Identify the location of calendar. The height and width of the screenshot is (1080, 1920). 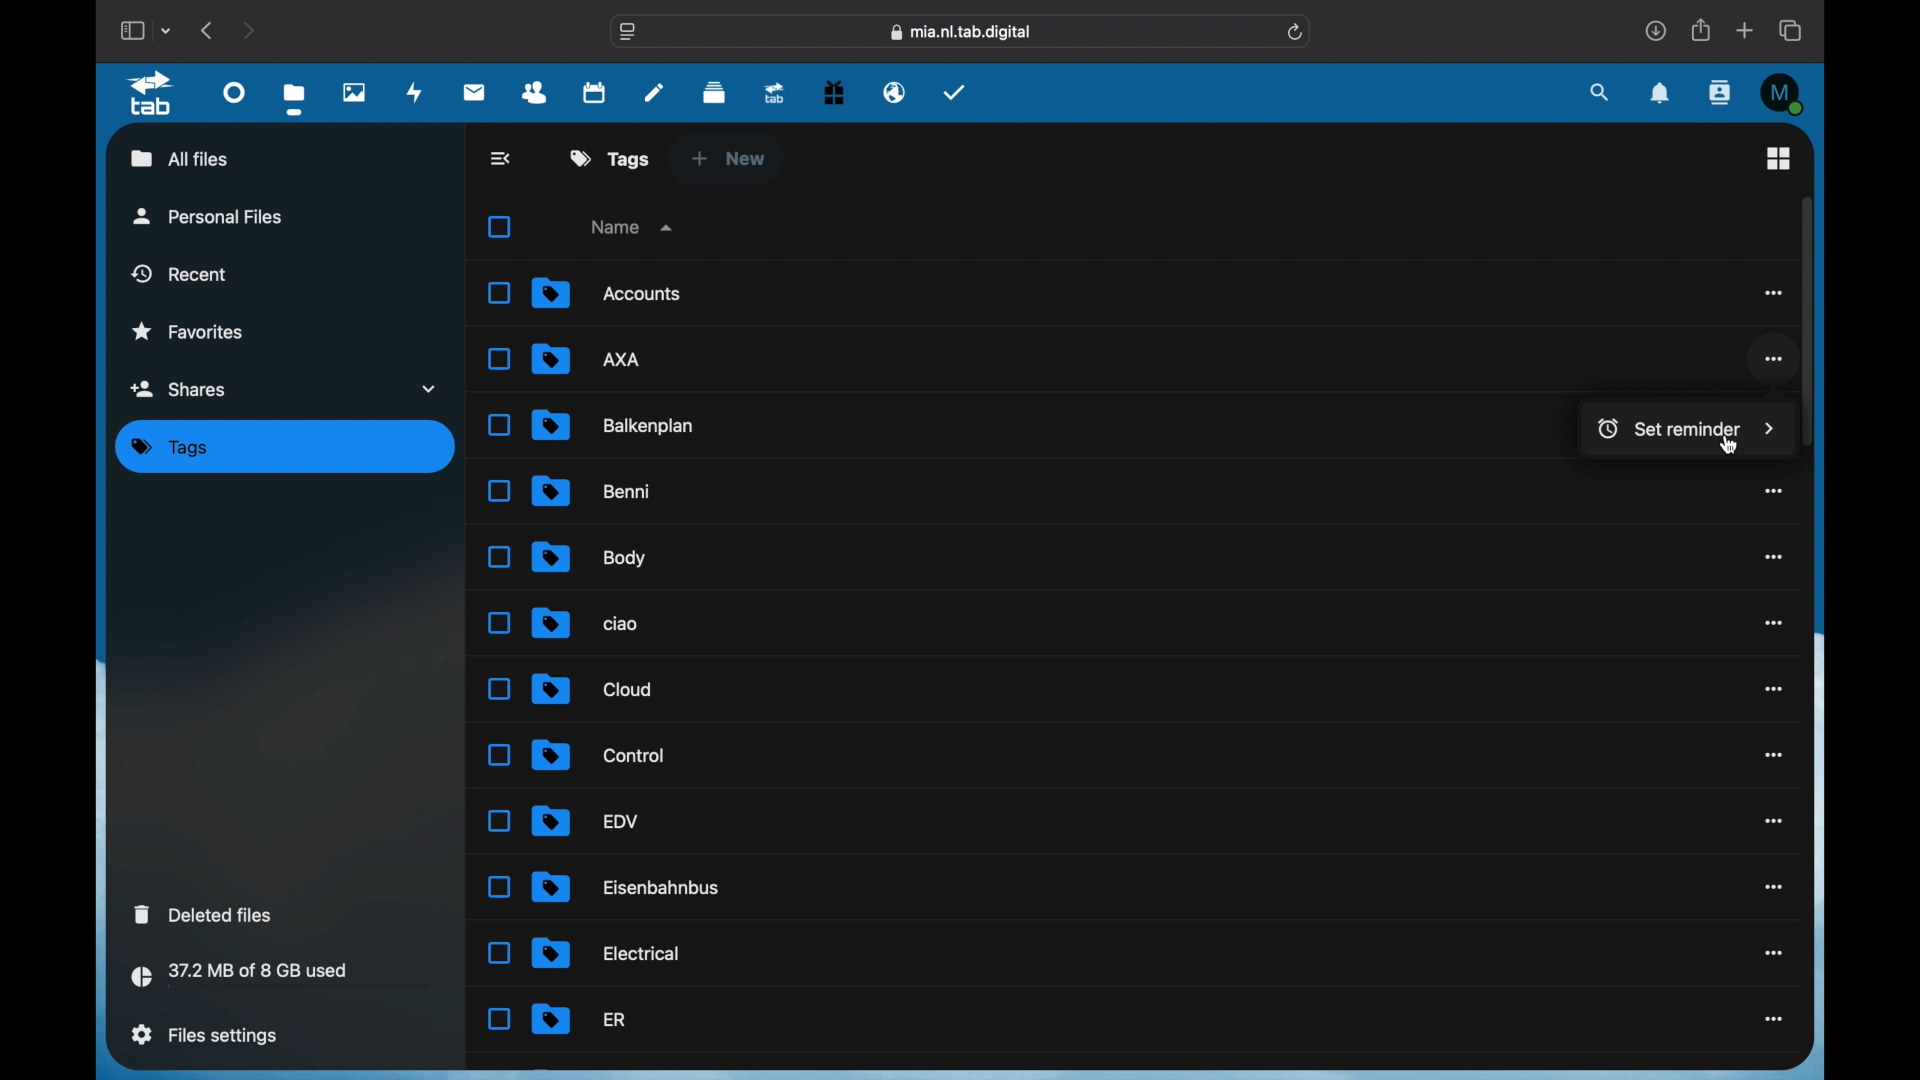
(596, 91).